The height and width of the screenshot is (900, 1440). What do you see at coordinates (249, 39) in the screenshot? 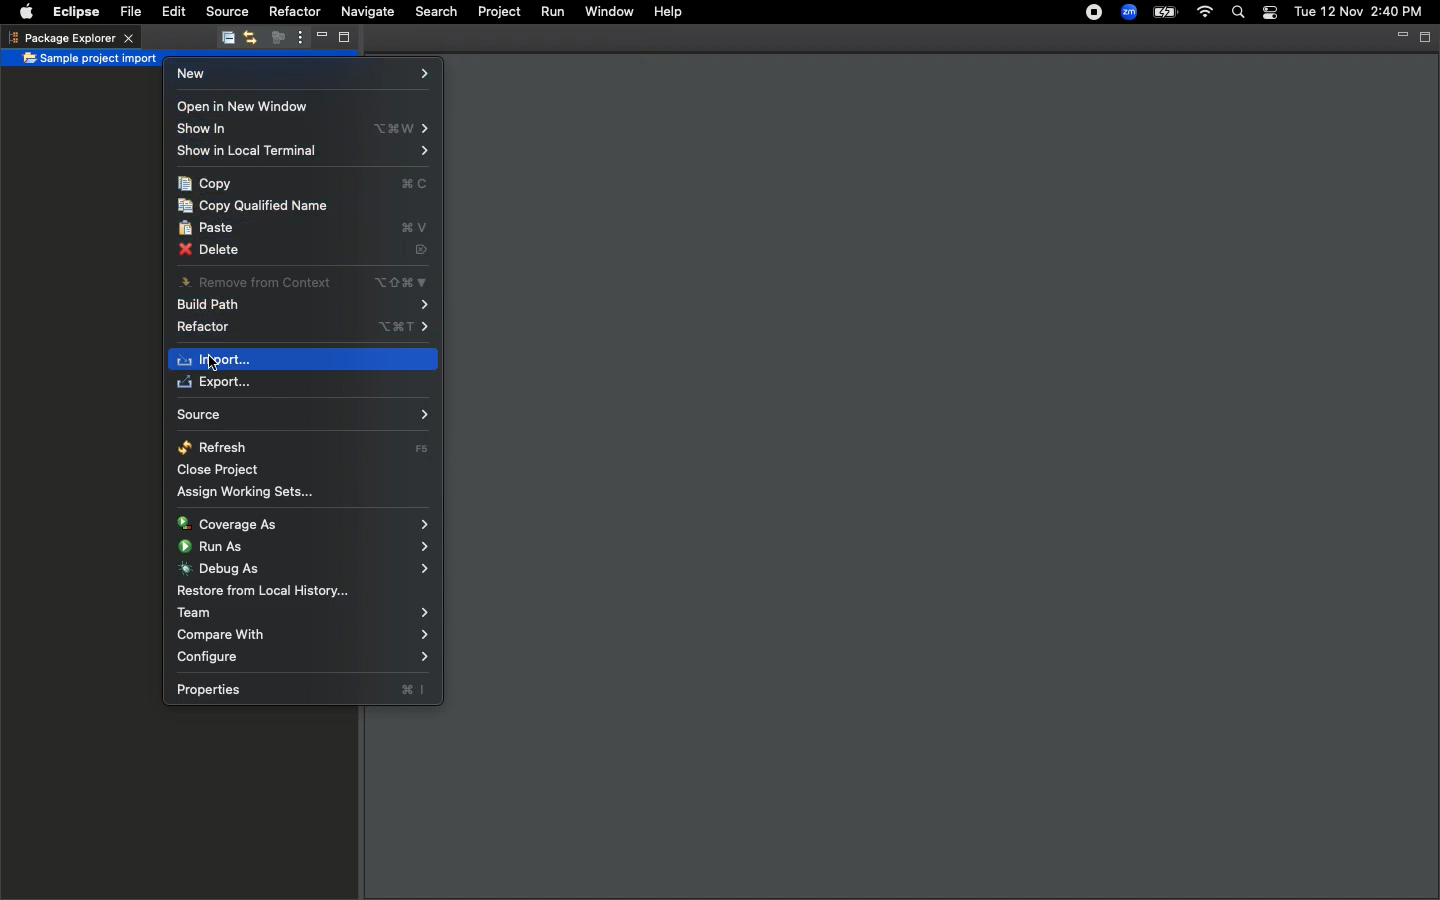
I see `Link with editor` at bounding box center [249, 39].